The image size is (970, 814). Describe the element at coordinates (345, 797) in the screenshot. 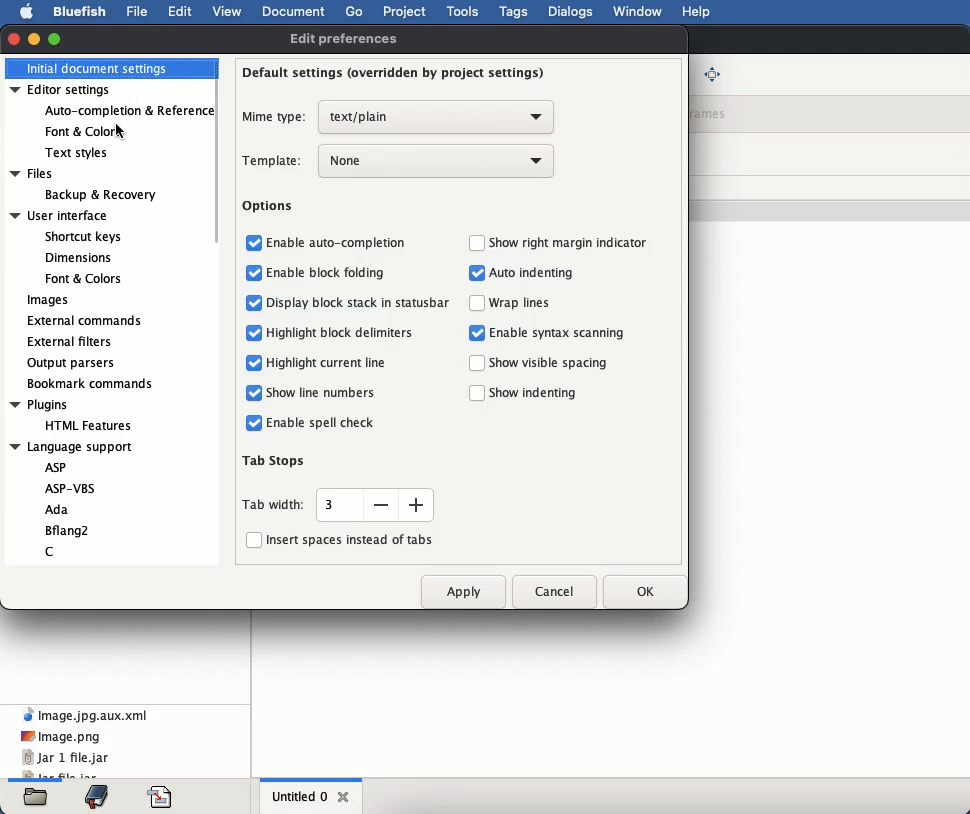

I see `close` at that location.